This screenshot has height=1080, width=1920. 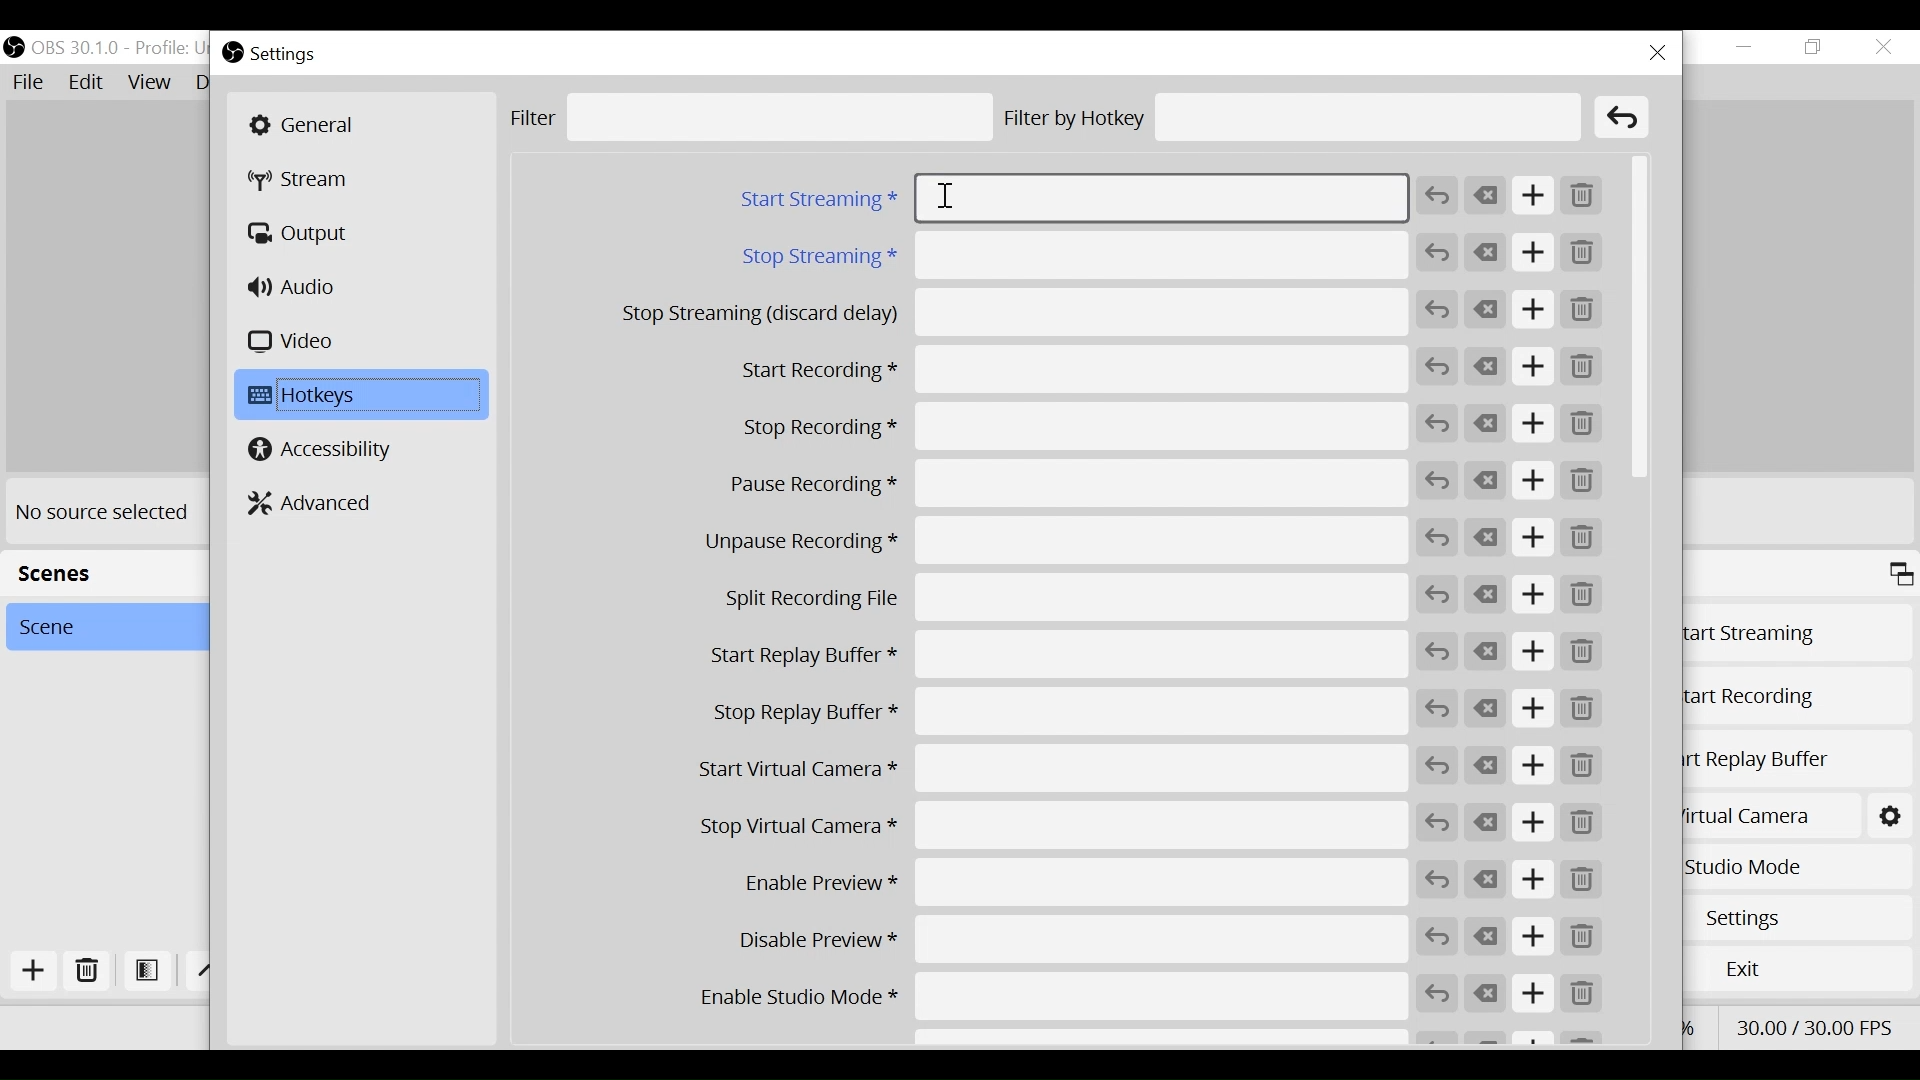 I want to click on Restore, so click(x=1815, y=48).